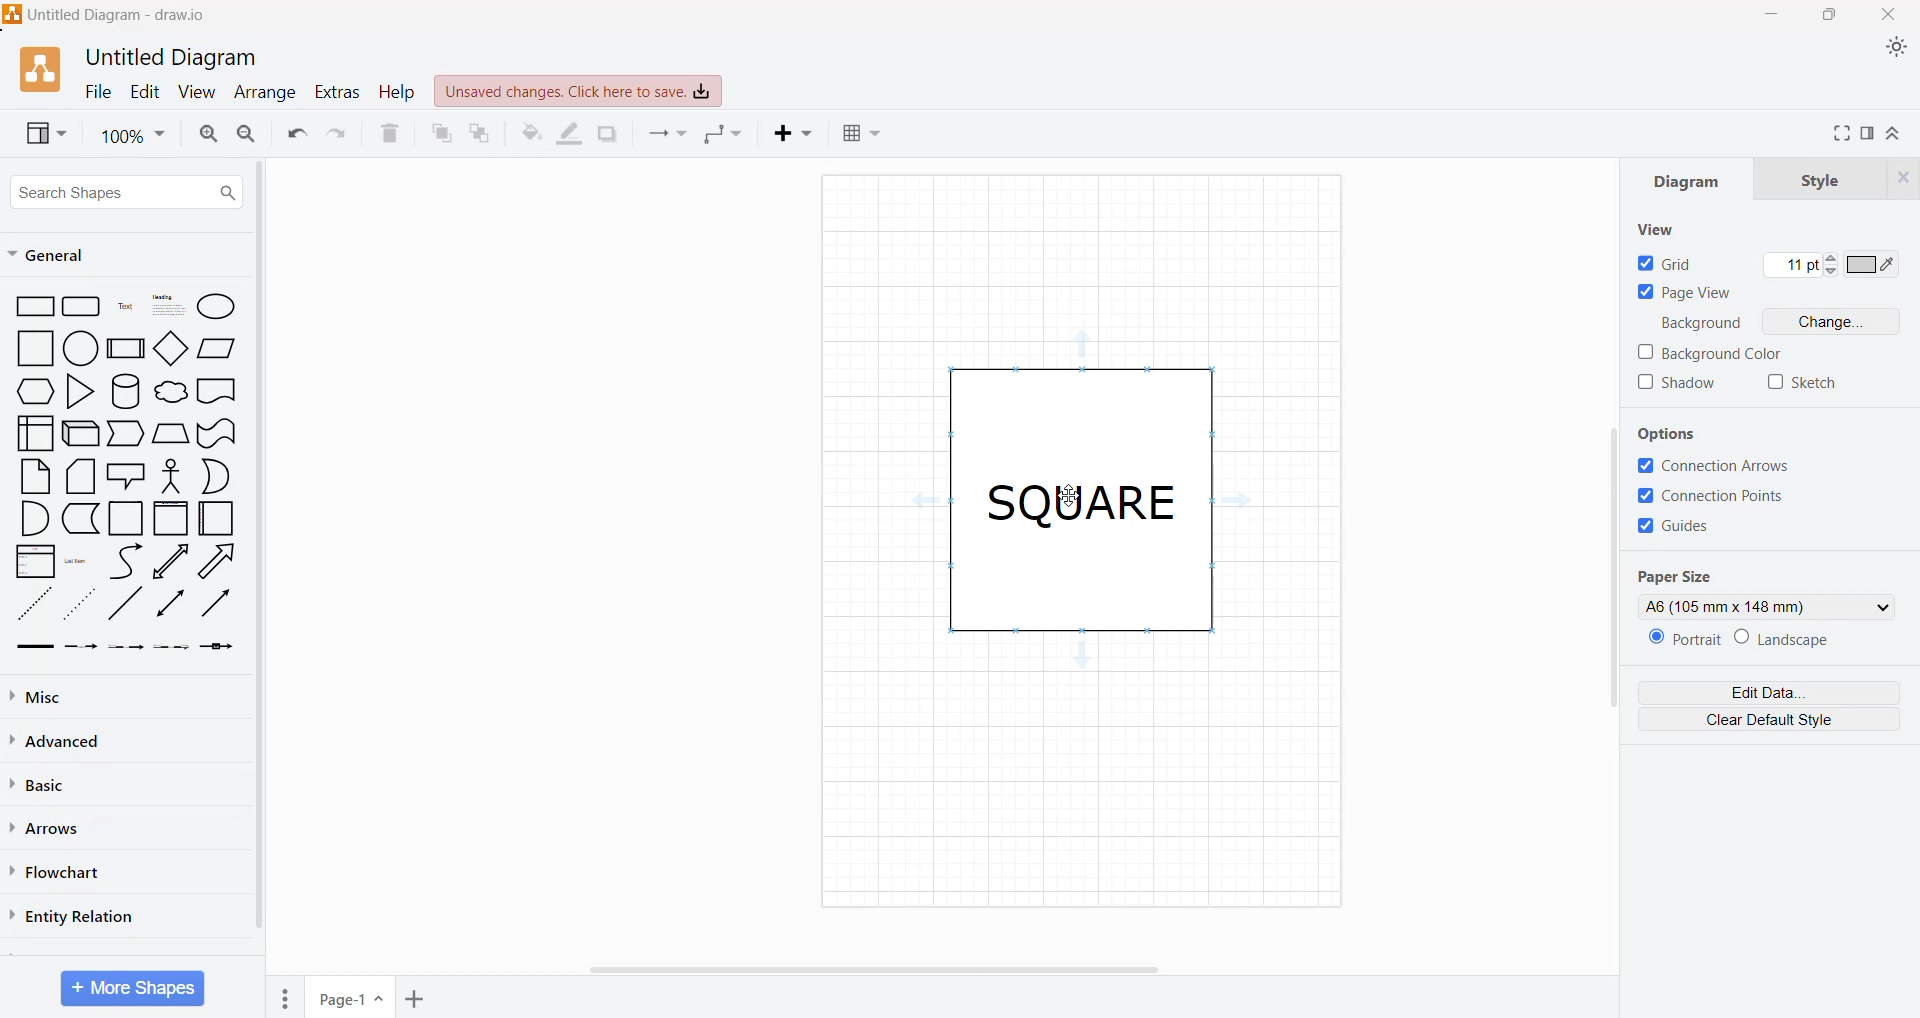 The height and width of the screenshot is (1018, 1920). What do you see at coordinates (792, 133) in the screenshot?
I see `Insert` at bounding box center [792, 133].